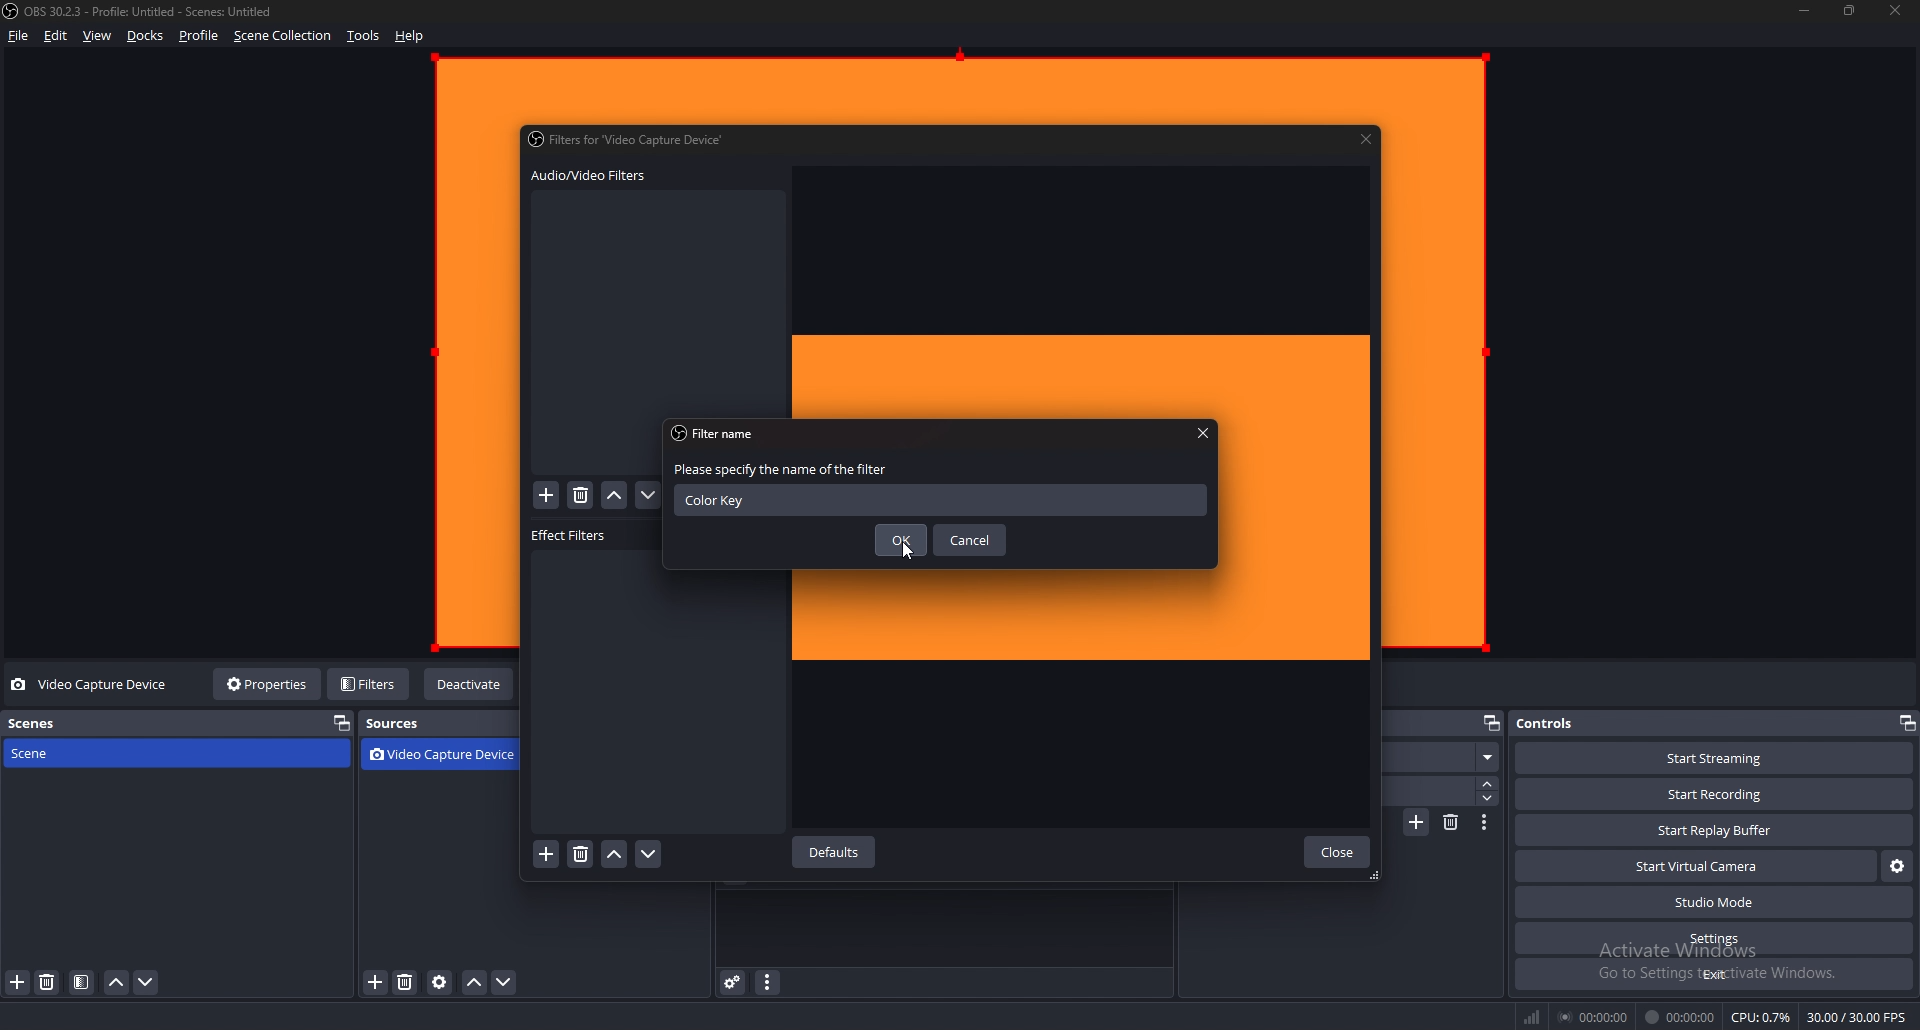 Image resolution: width=1920 pixels, height=1030 pixels. Describe the element at coordinates (283, 36) in the screenshot. I see `scene collection` at that location.